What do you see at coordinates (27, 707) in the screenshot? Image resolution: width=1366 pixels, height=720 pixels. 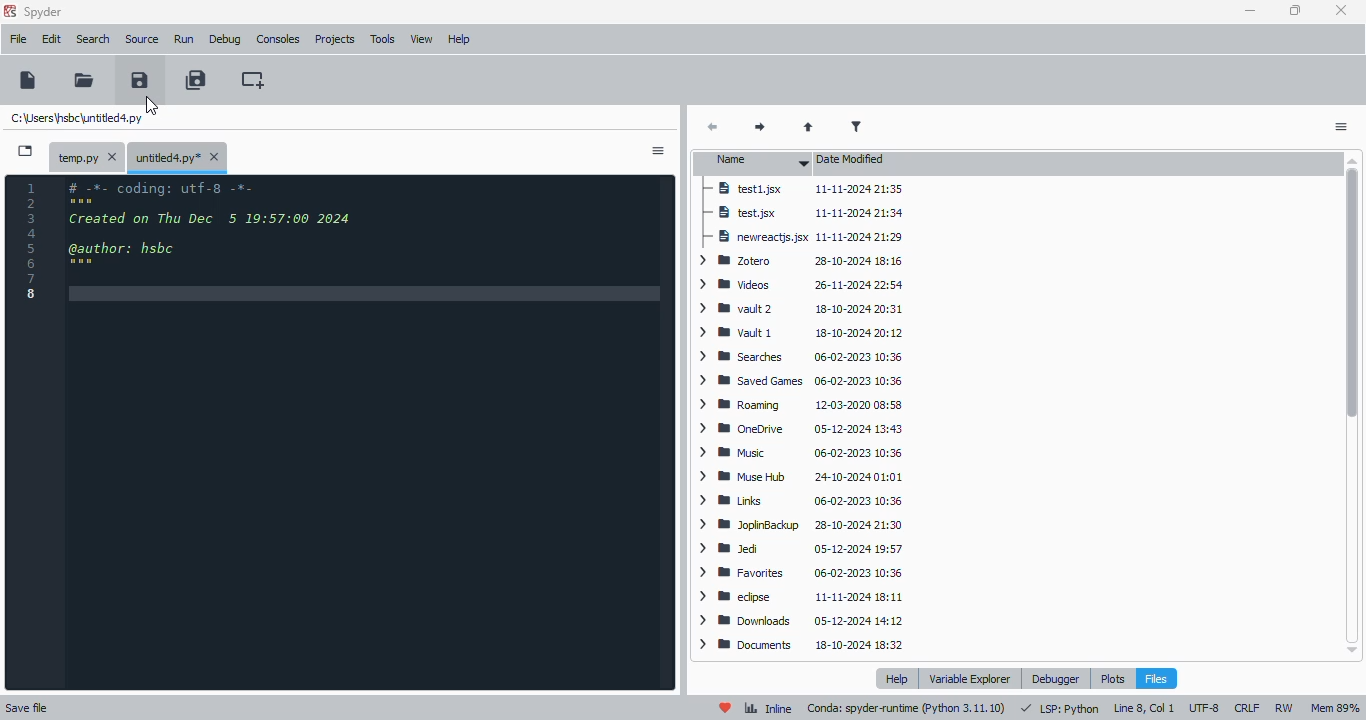 I see `save file` at bounding box center [27, 707].